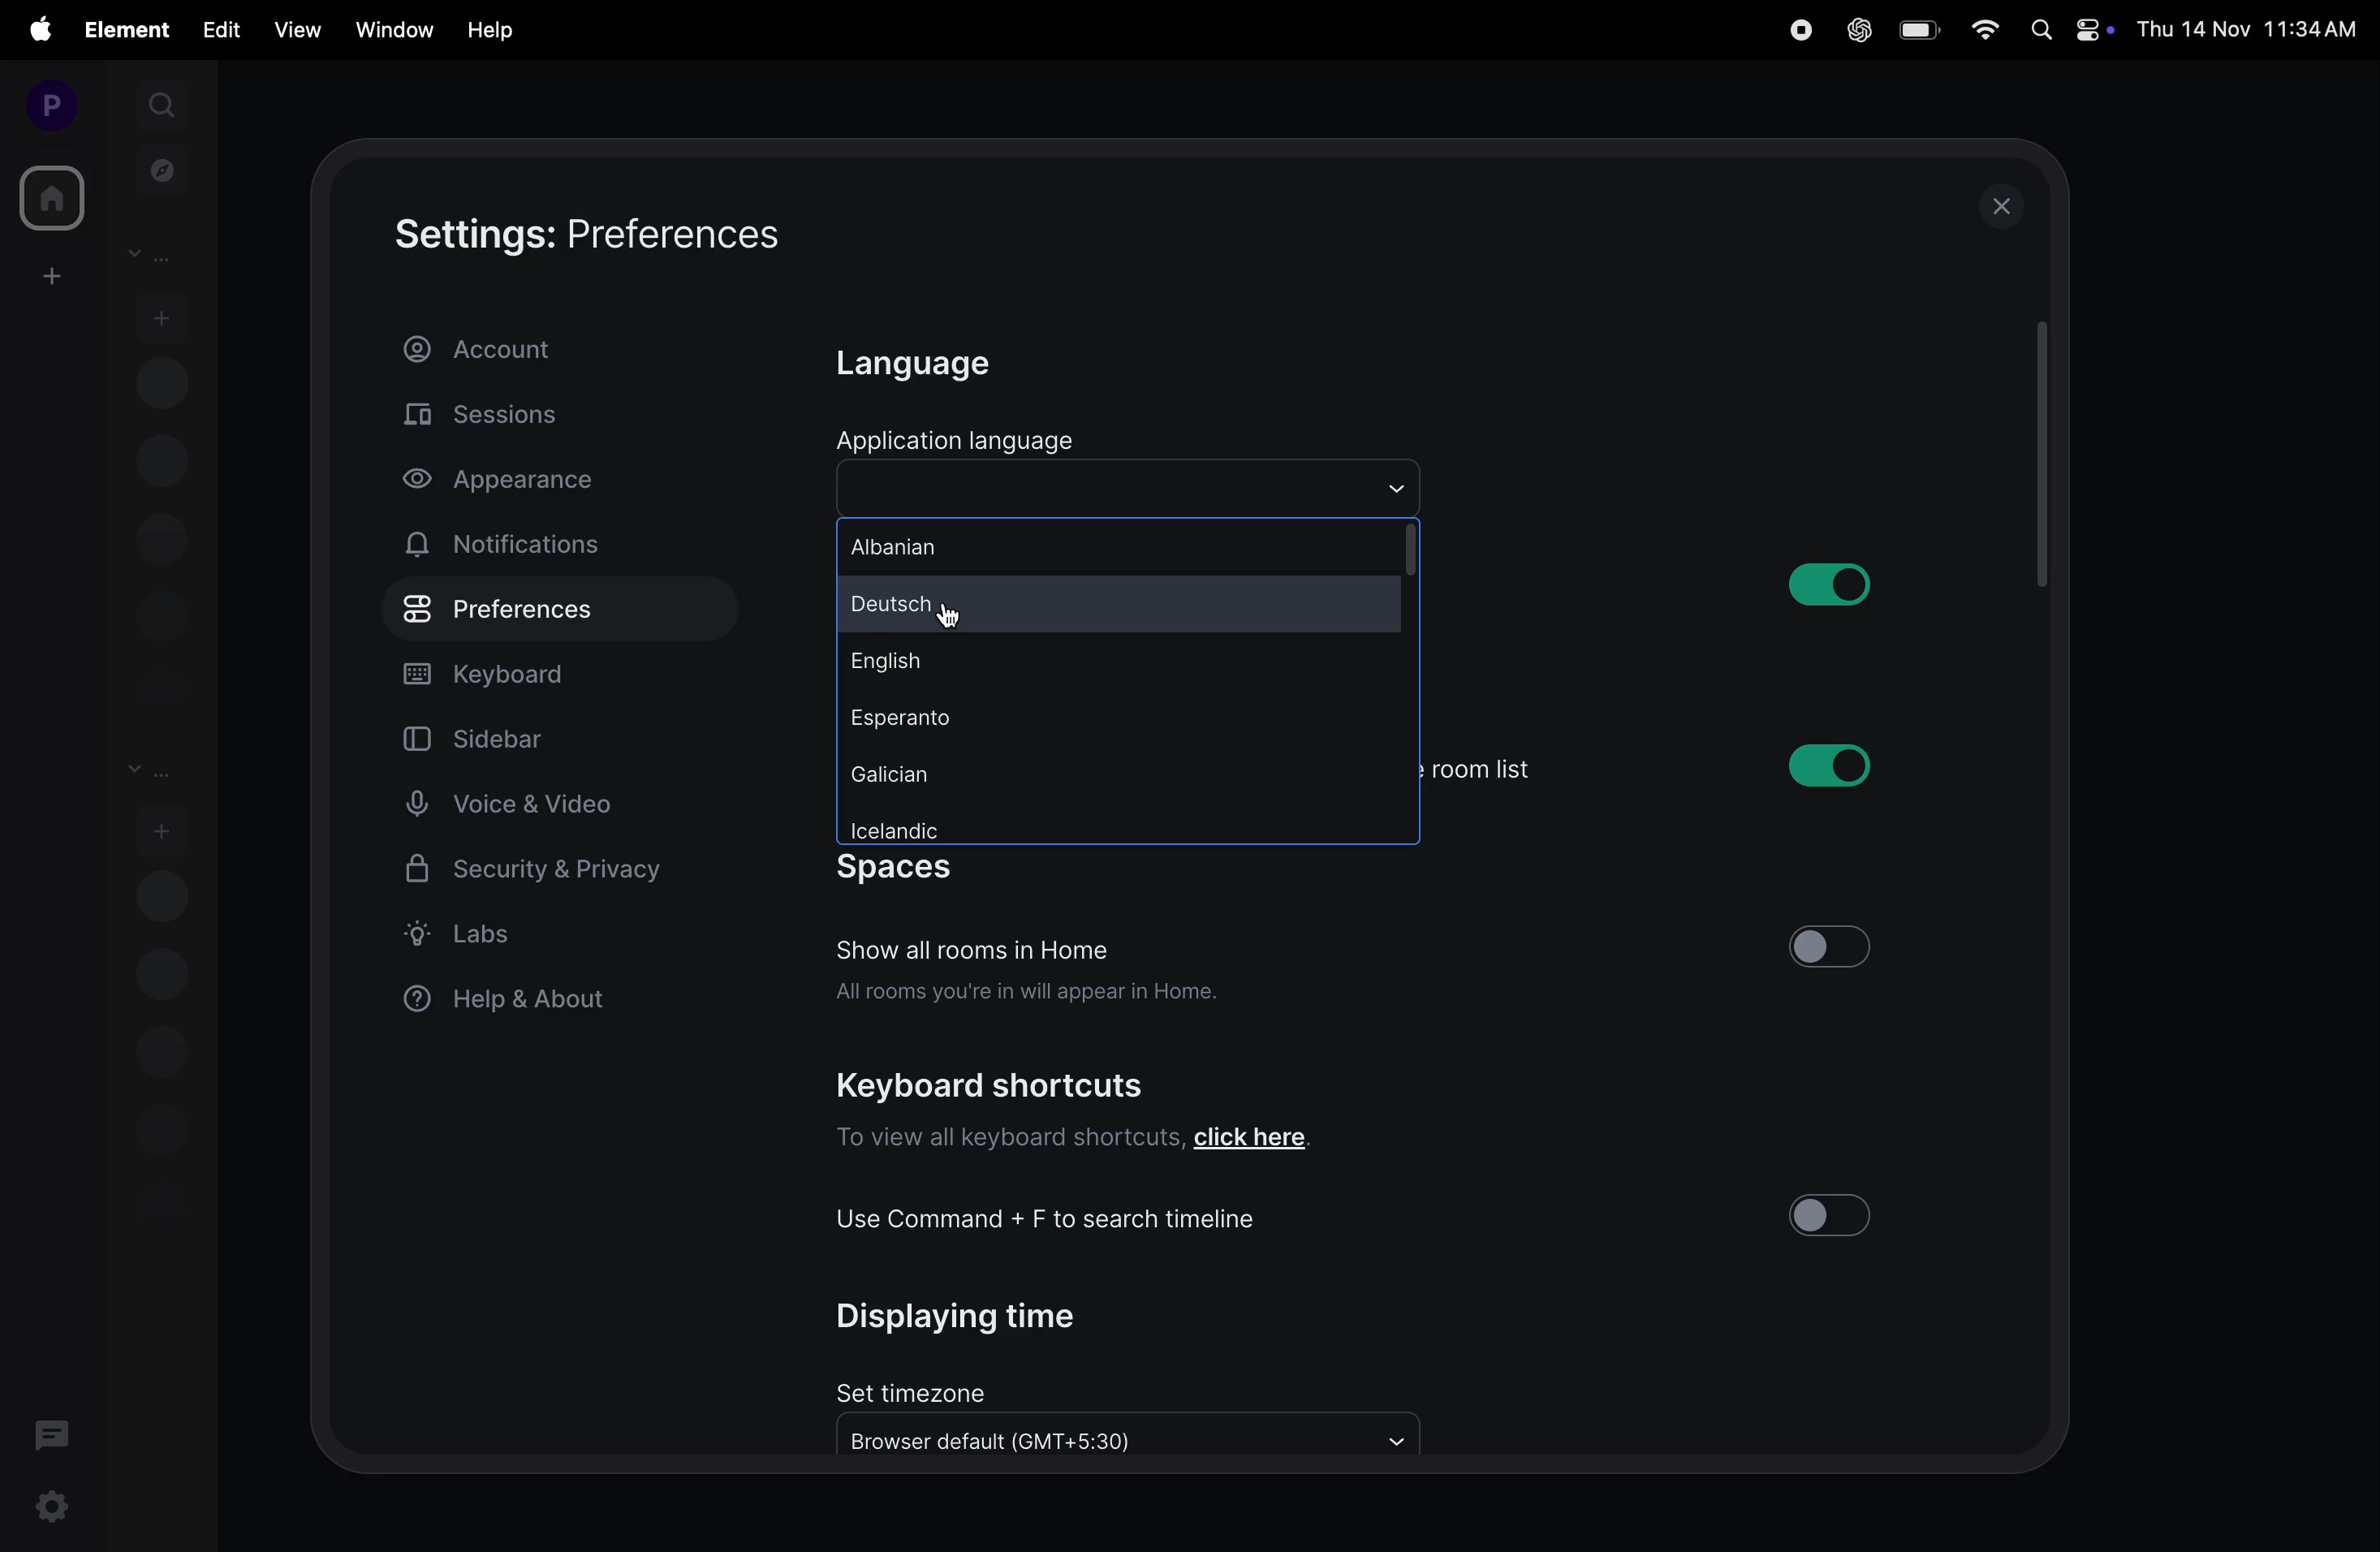 The height and width of the screenshot is (1552, 2380). I want to click on apple widgets, so click(2064, 30).